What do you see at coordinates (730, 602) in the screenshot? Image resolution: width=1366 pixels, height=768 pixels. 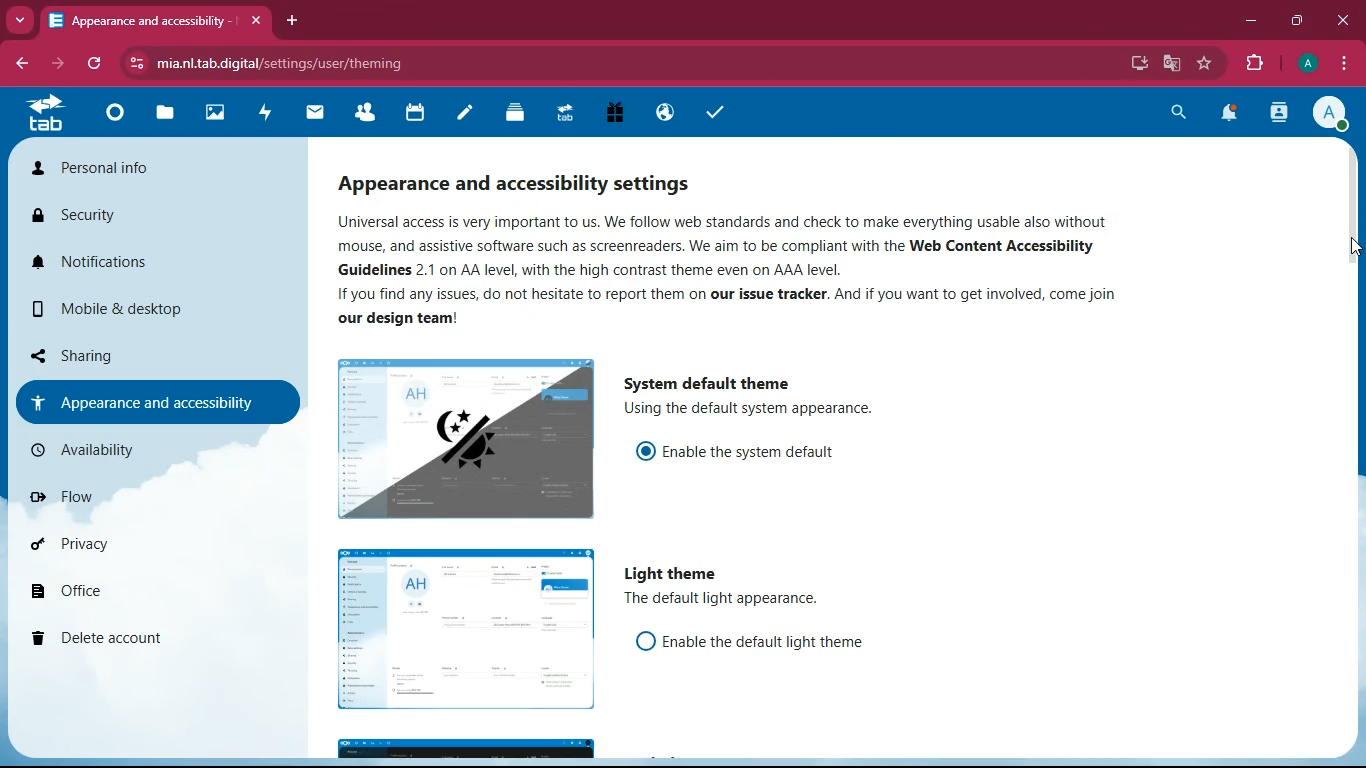 I see `description` at bounding box center [730, 602].